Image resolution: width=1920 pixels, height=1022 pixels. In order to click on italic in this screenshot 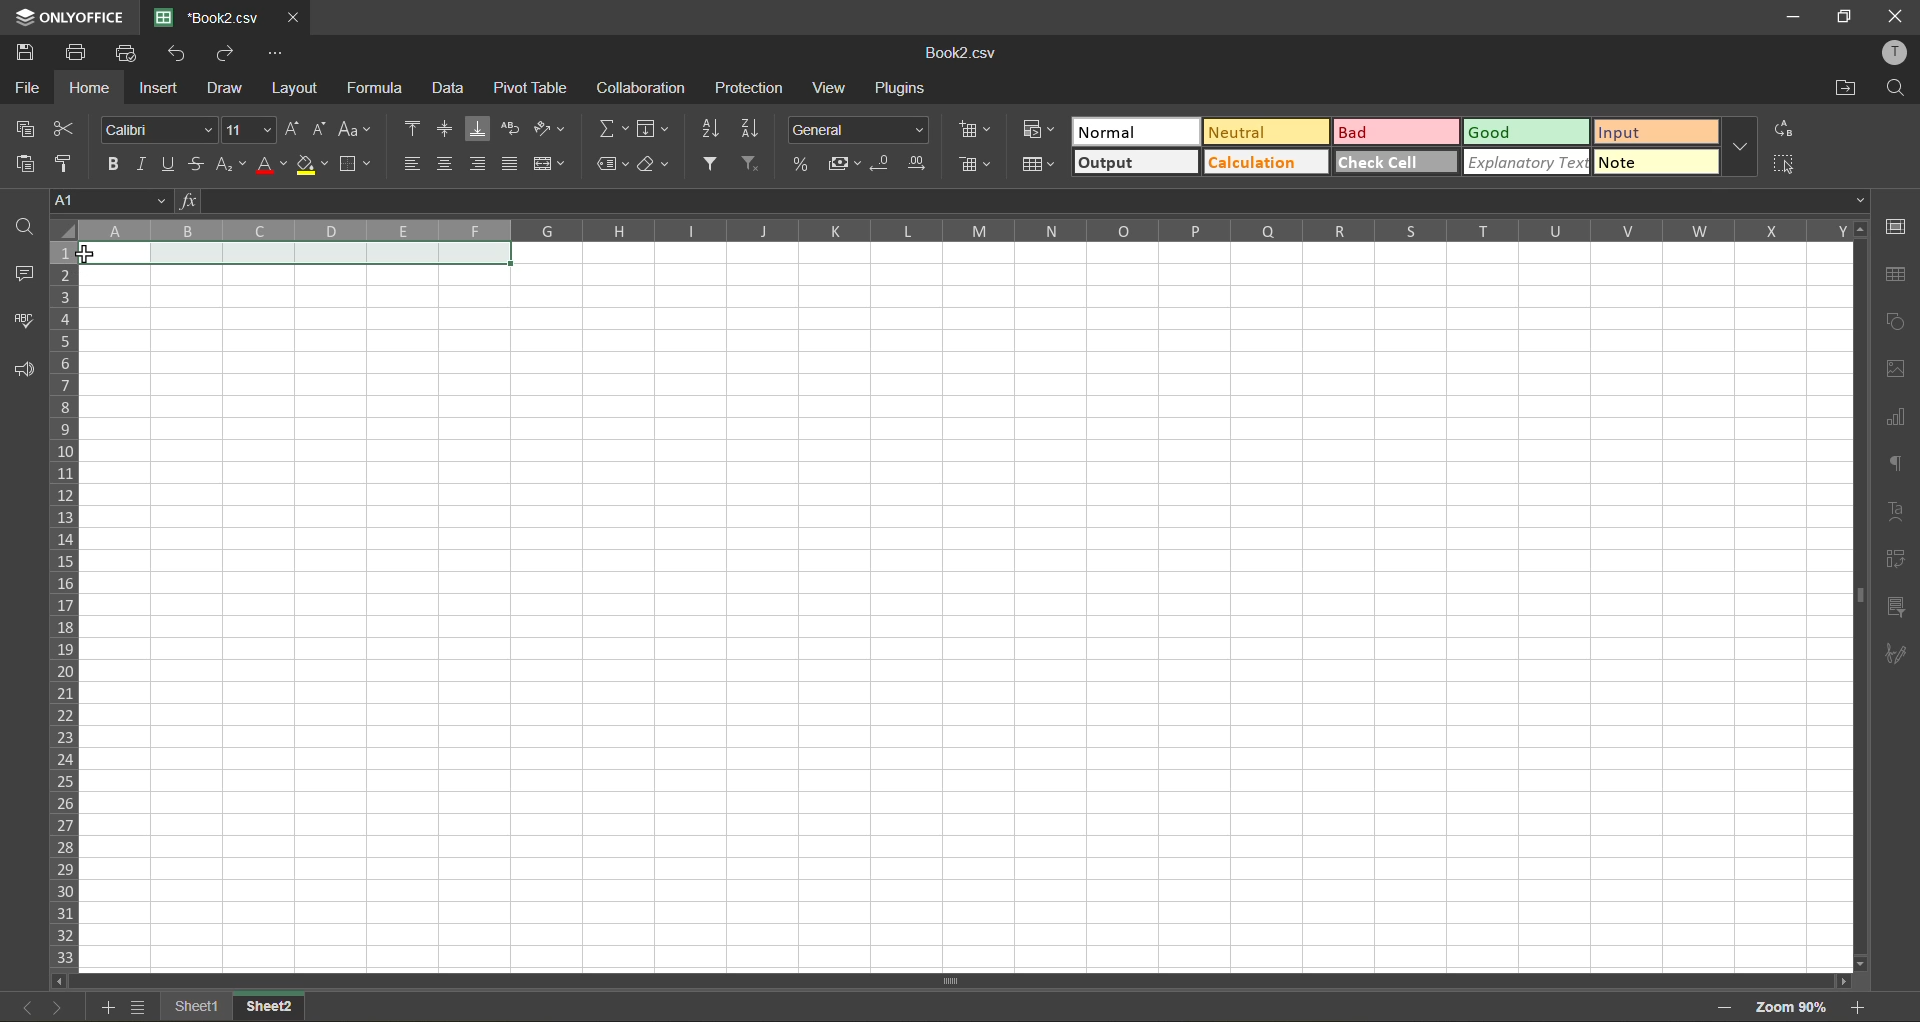, I will do `click(140, 163)`.